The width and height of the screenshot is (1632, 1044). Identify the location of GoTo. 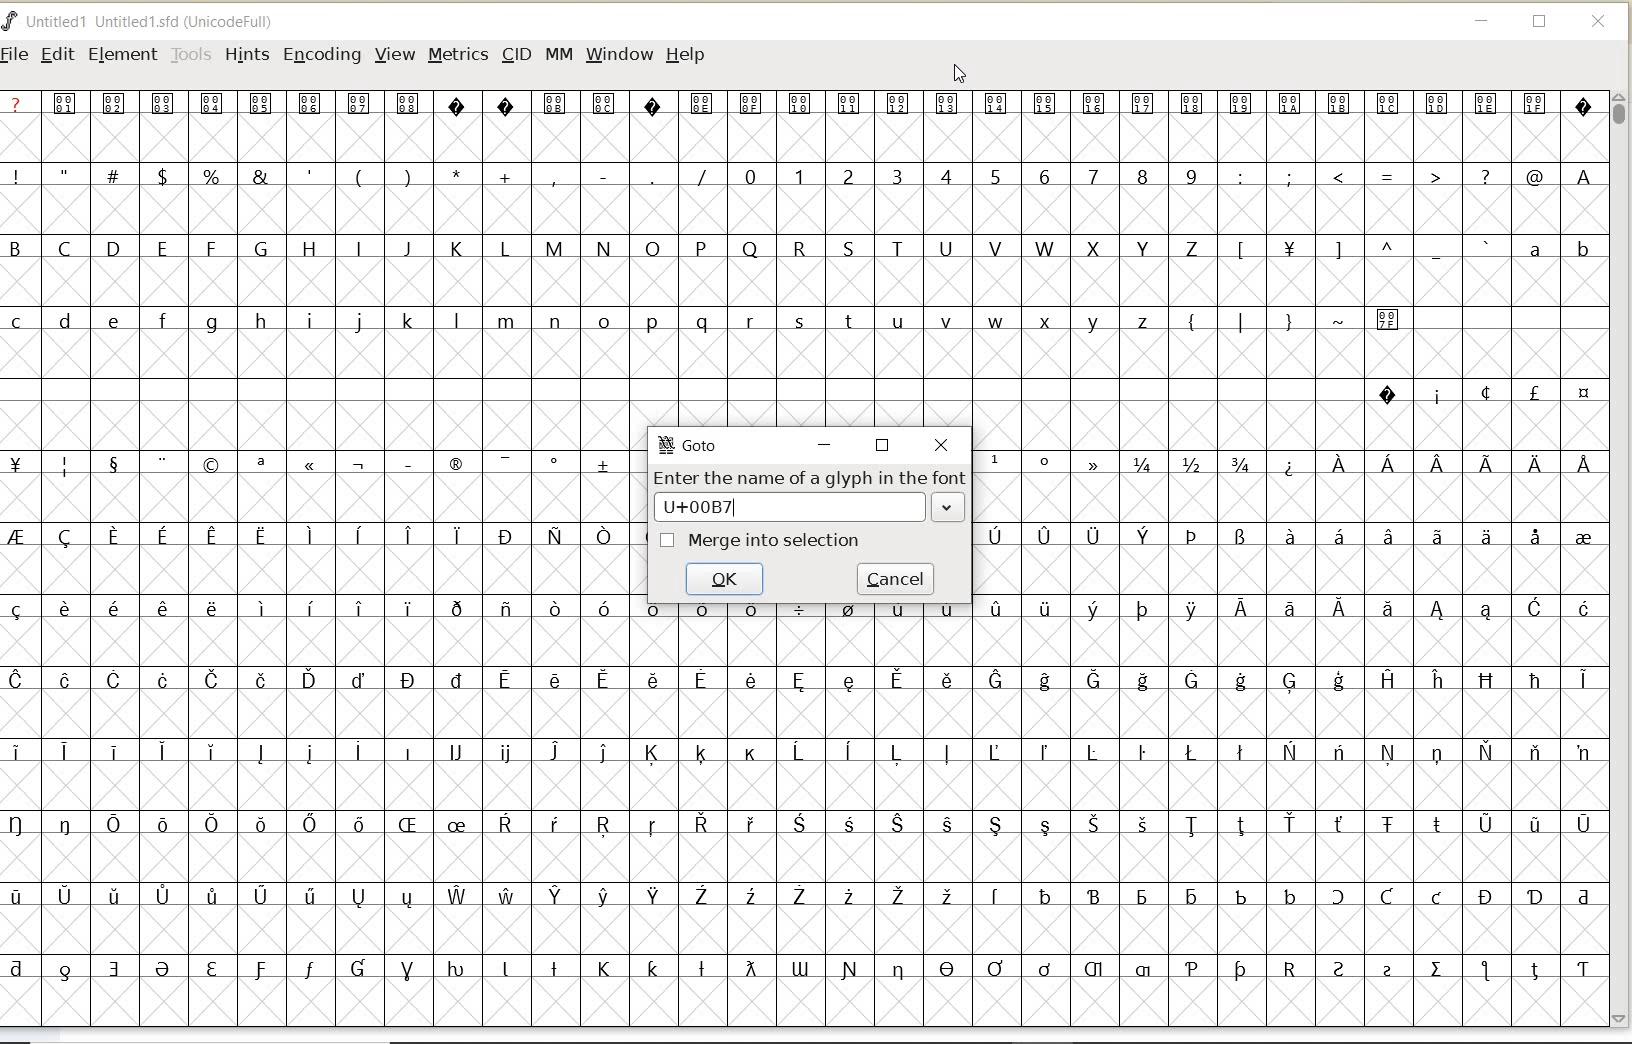
(688, 445).